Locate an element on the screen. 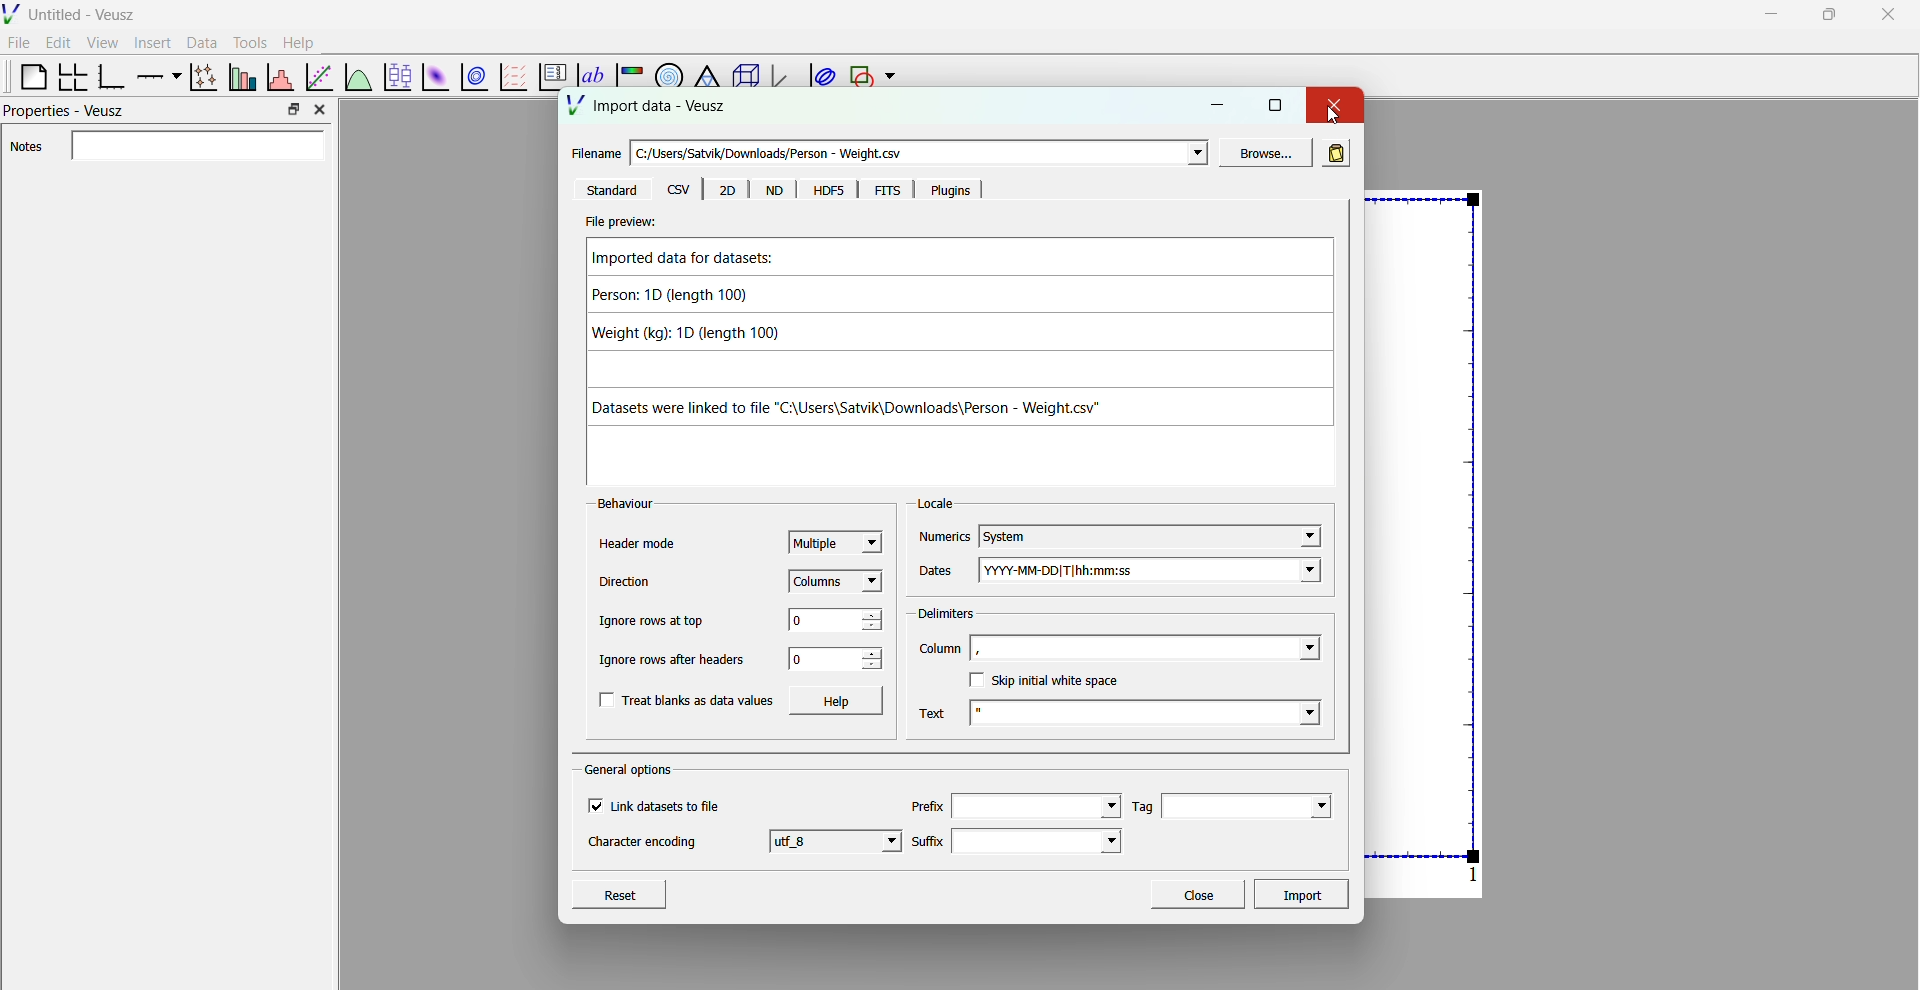 This screenshot has height=990, width=1920. plot 2d datasets as contour is located at coordinates (475, 78).